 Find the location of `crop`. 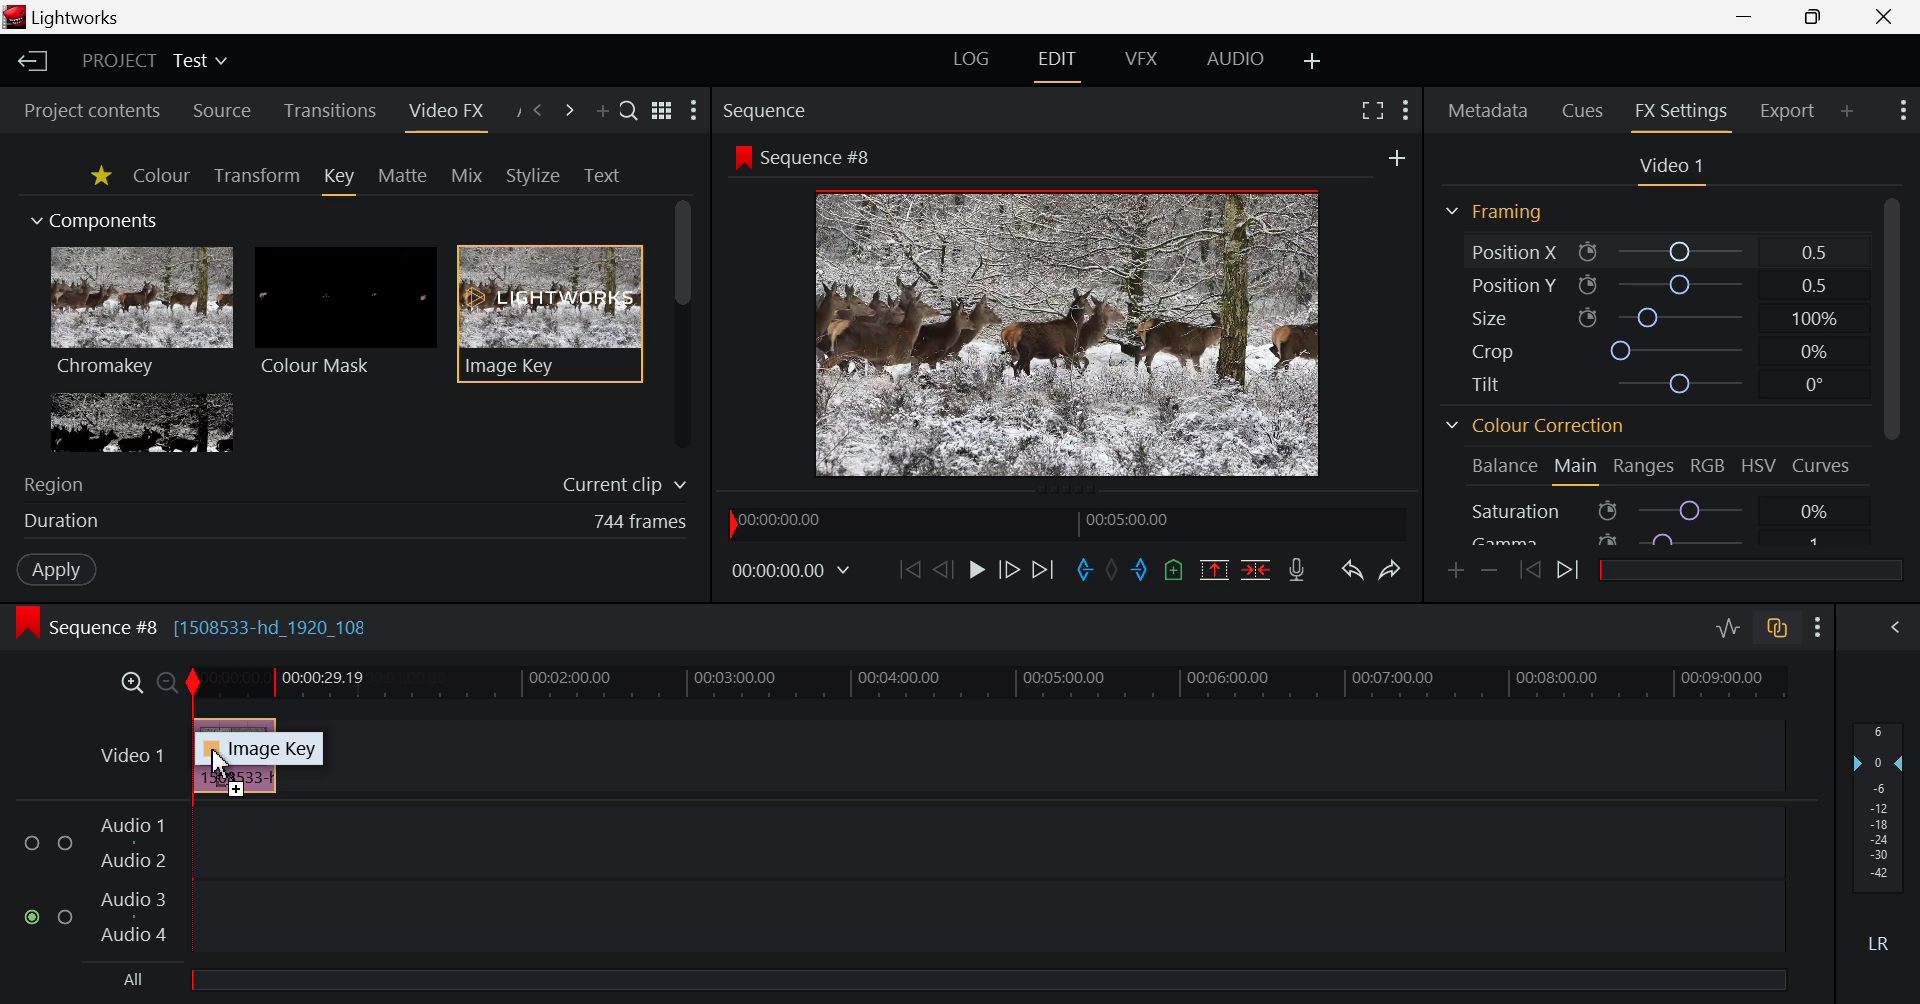

crop is located at coordinates (1677, 352).